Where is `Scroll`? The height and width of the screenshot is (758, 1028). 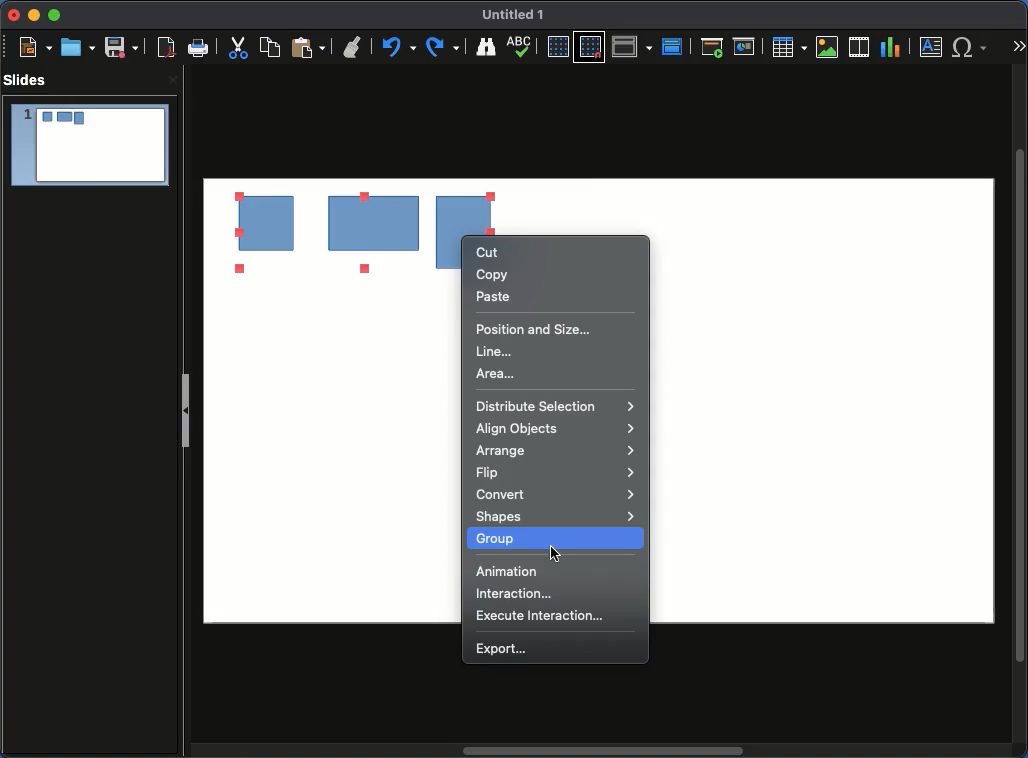 Scroll is located at coordinates (1022, 404).